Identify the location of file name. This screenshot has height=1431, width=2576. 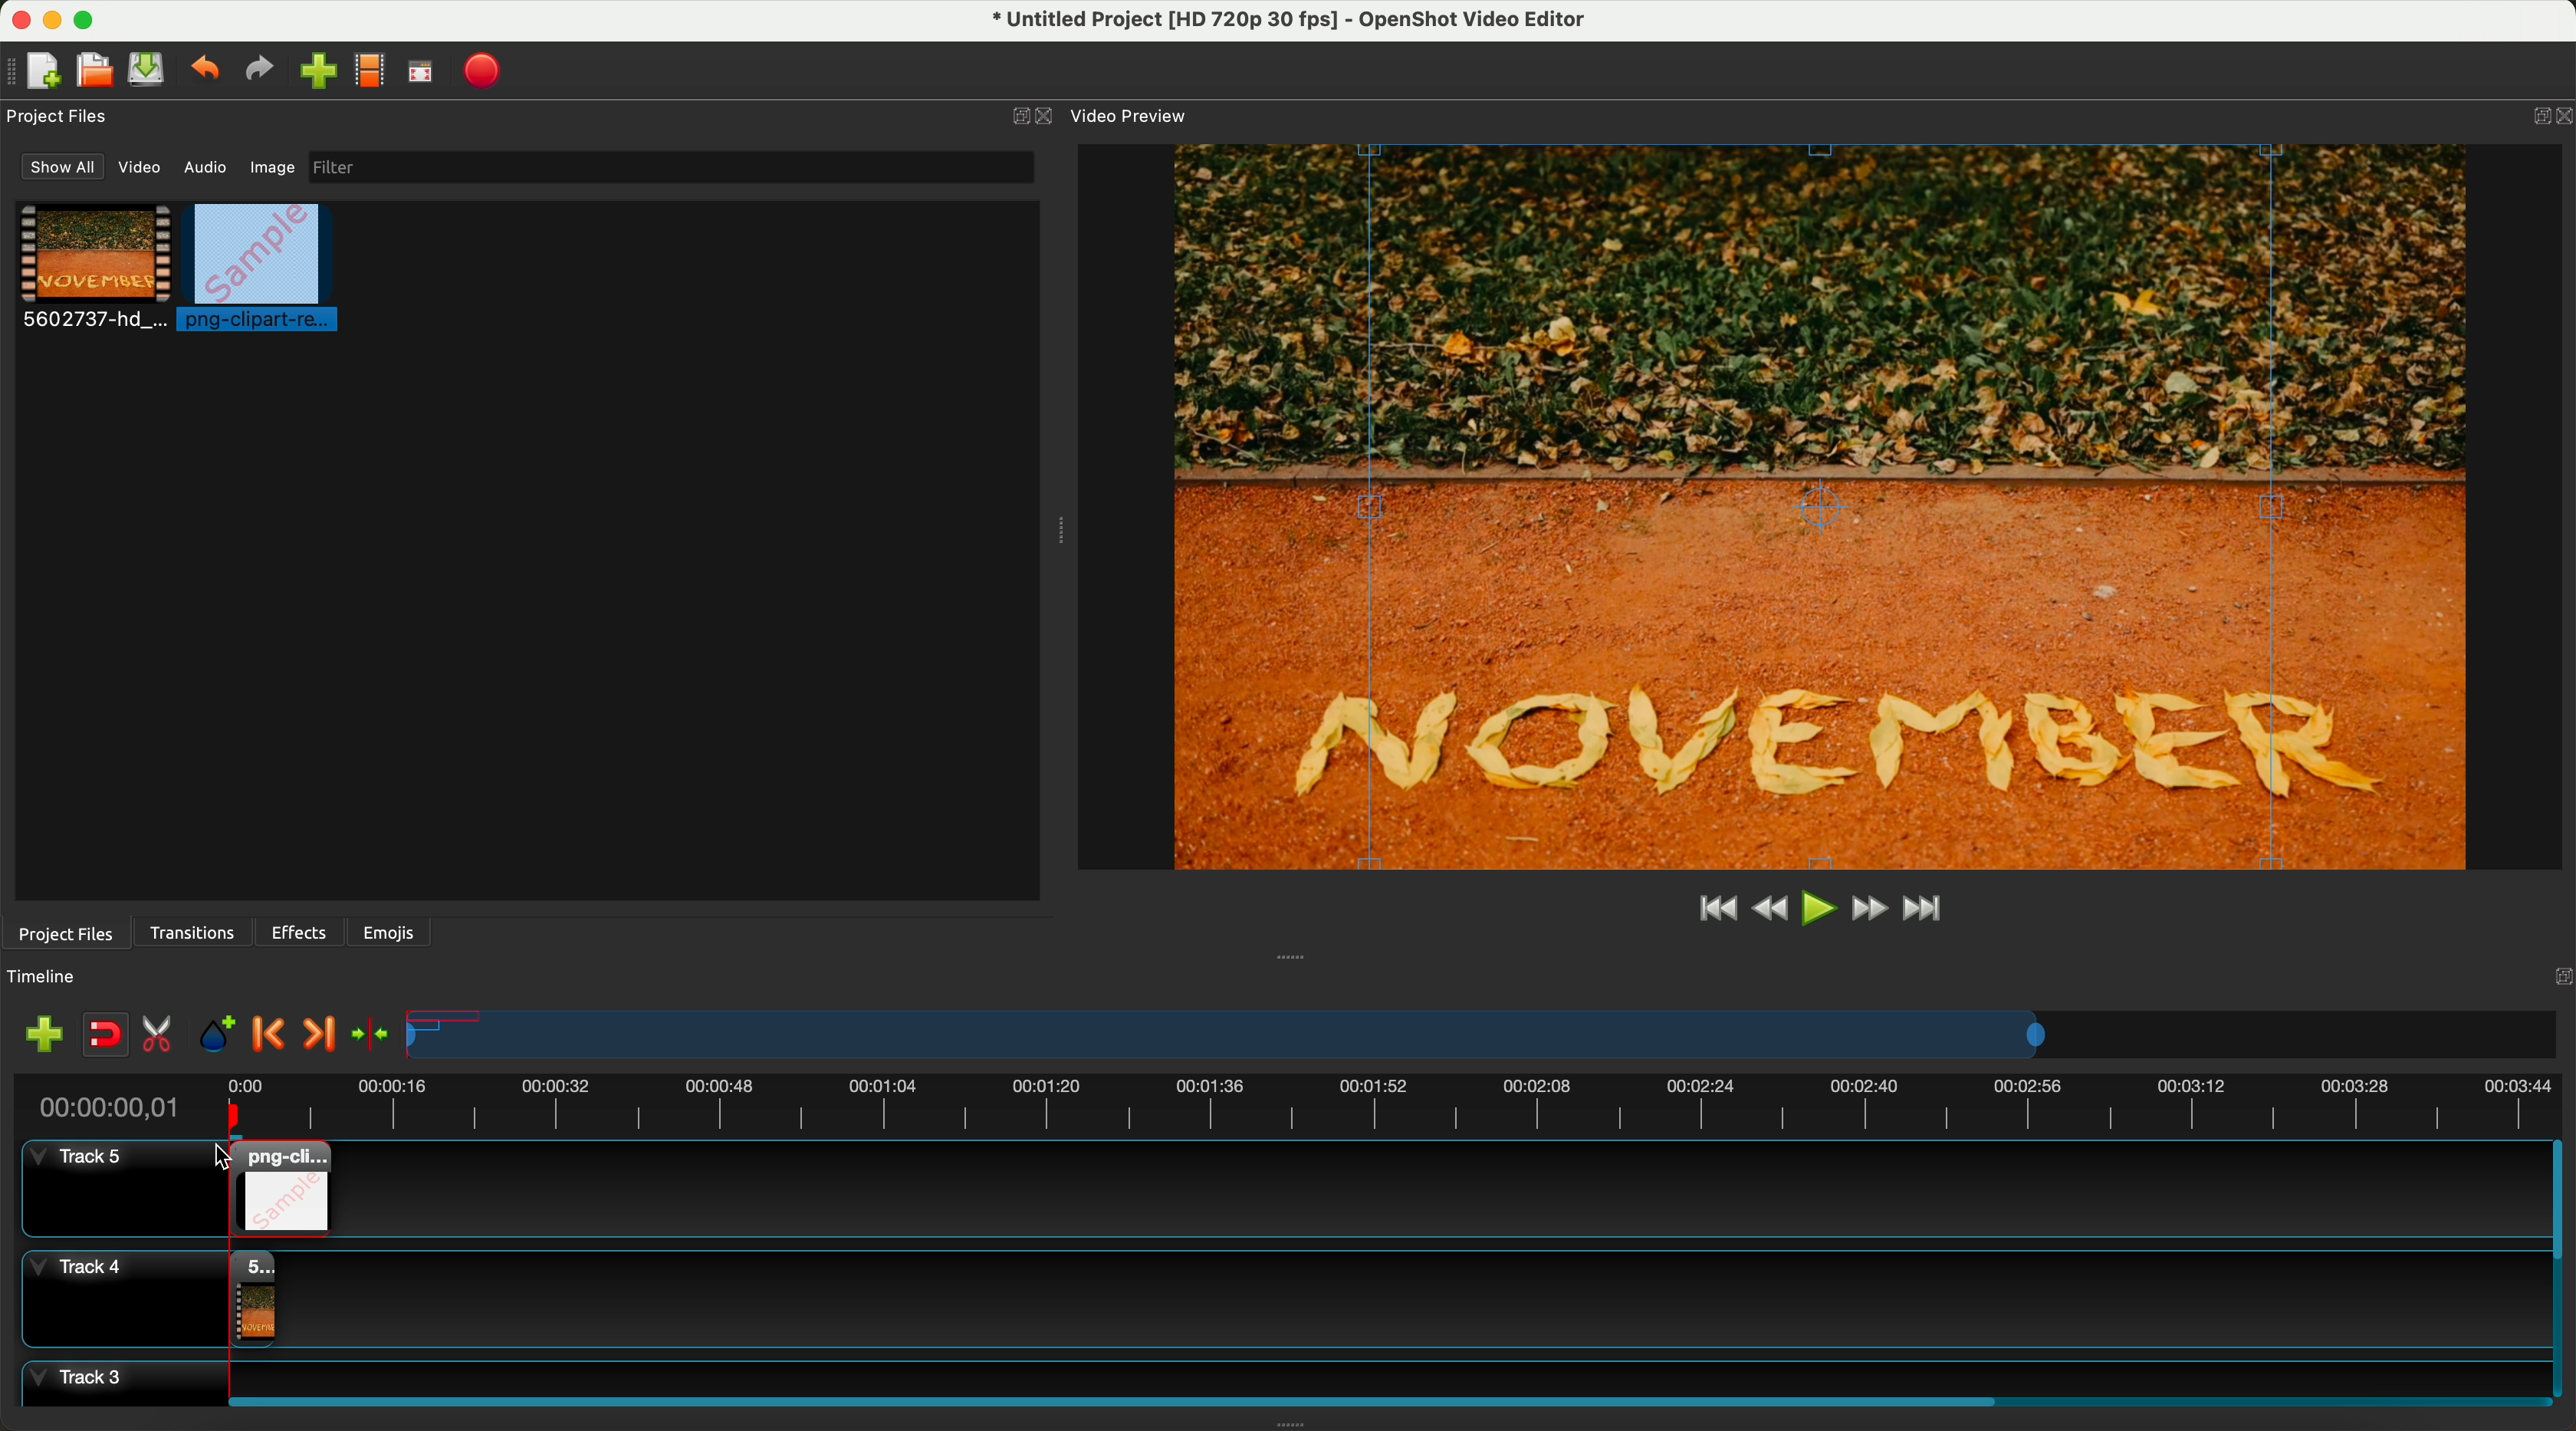
(1277, 23).